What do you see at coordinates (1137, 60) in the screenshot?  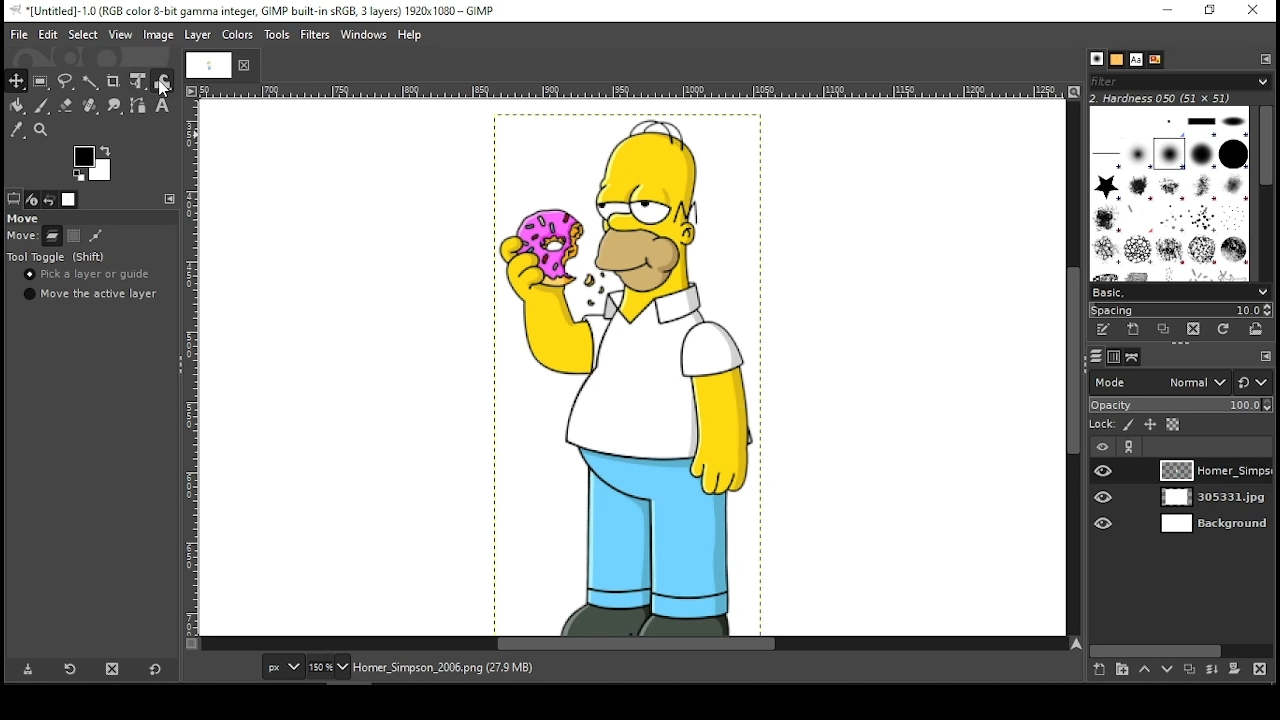 I see `text` at bounding box center [1137, 60].